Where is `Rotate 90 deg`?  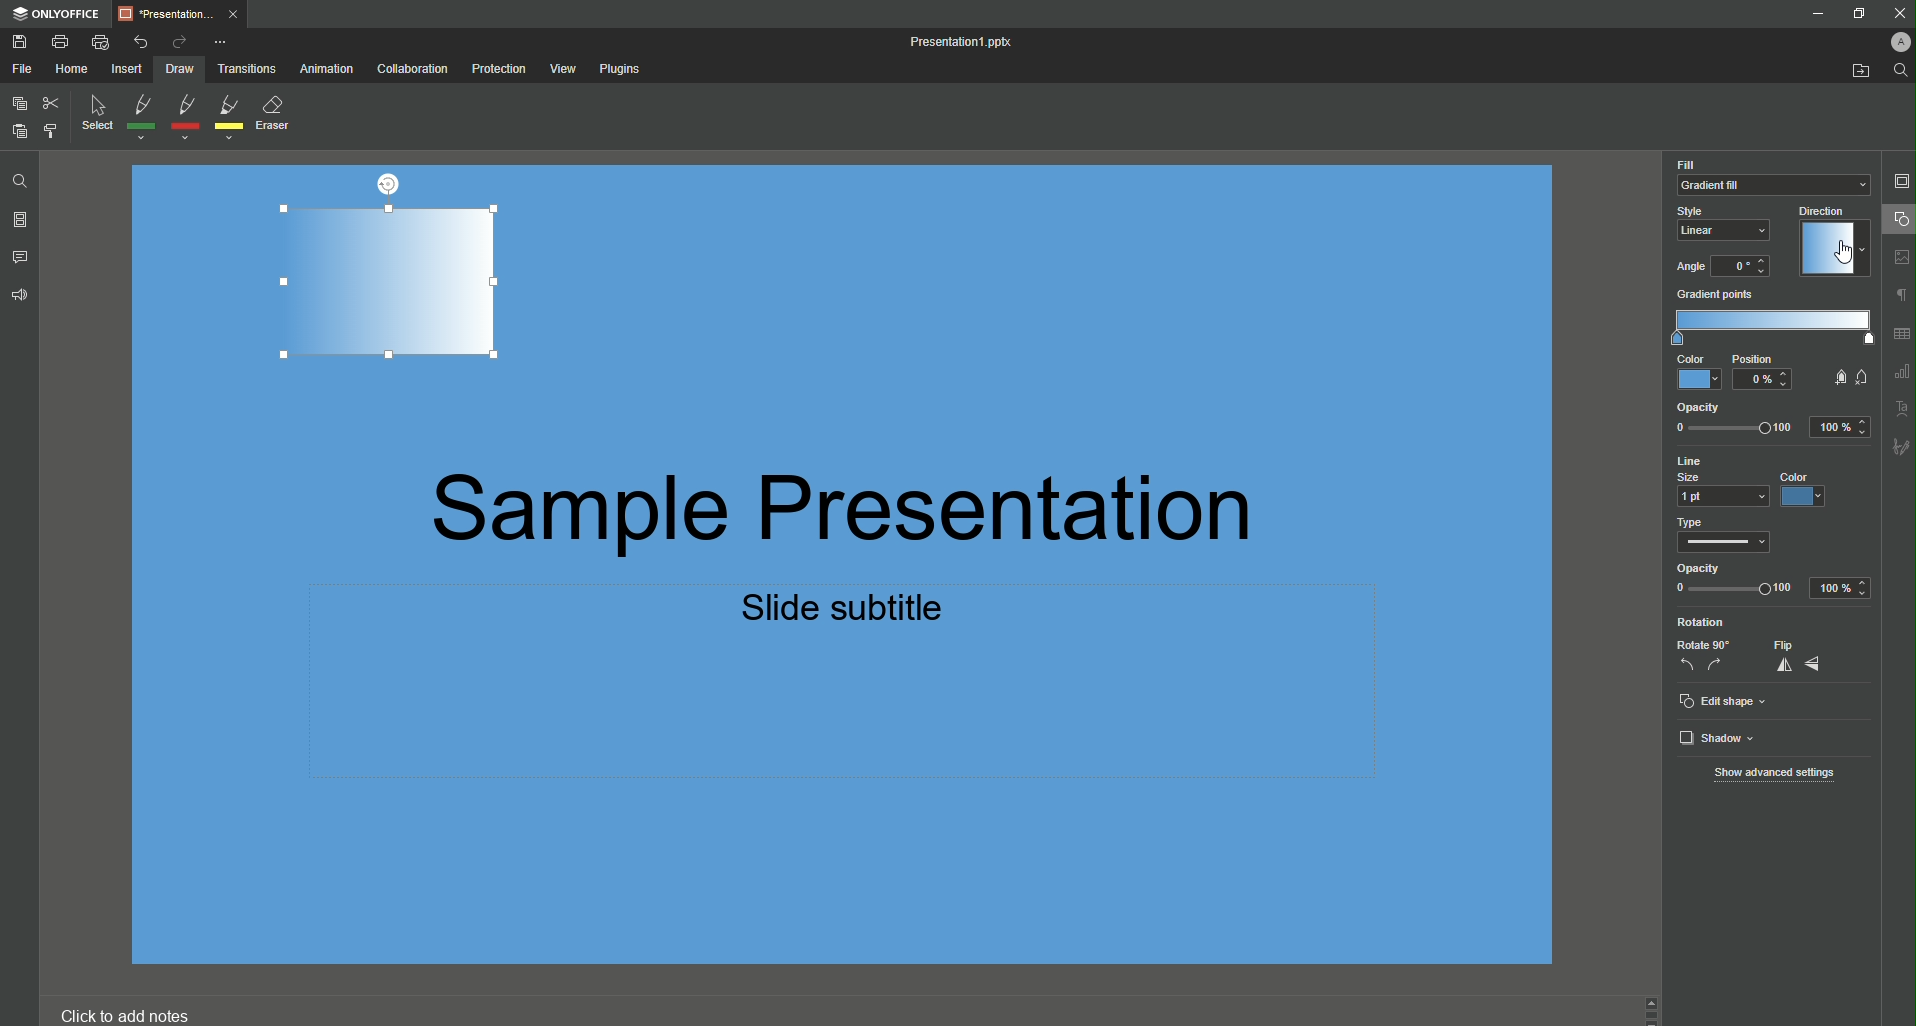
Rotate 90 deg is located at coordinates (1701, 654).